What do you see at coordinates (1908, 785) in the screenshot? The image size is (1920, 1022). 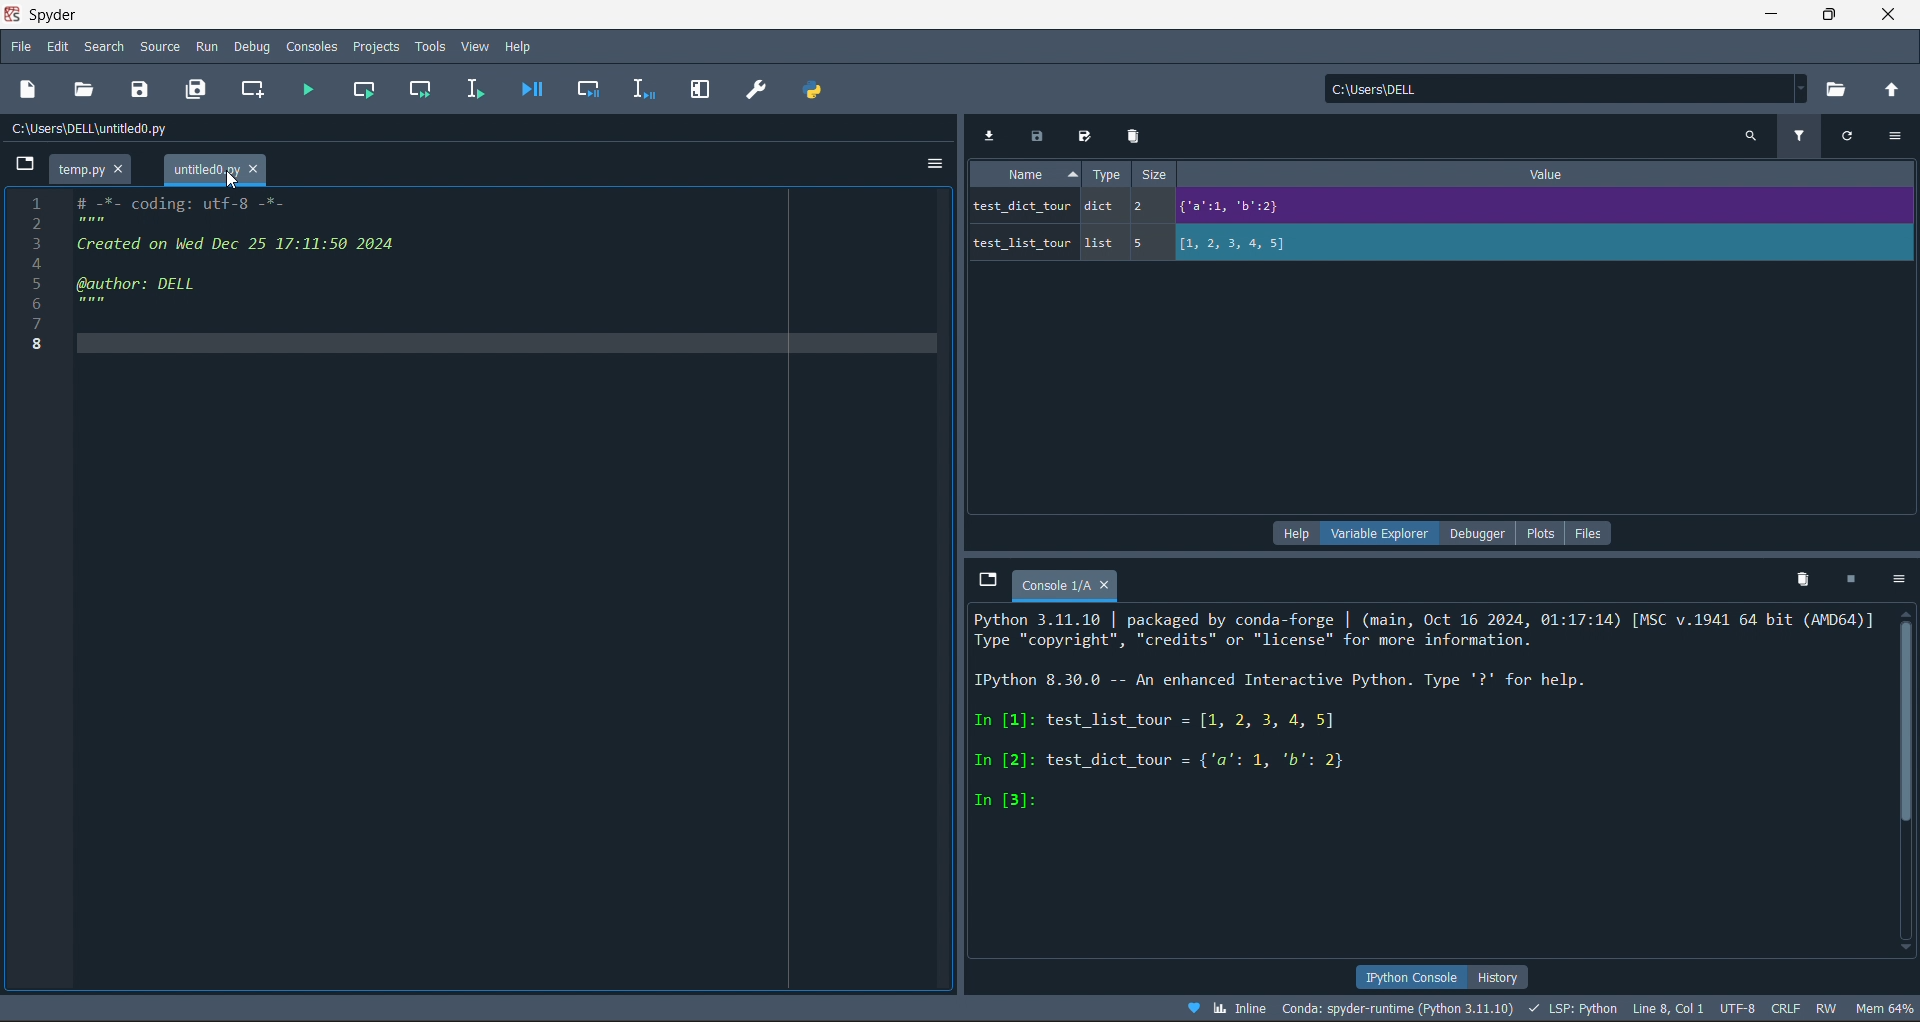 I see `scroll bar` at bounding box center [1908, 785].